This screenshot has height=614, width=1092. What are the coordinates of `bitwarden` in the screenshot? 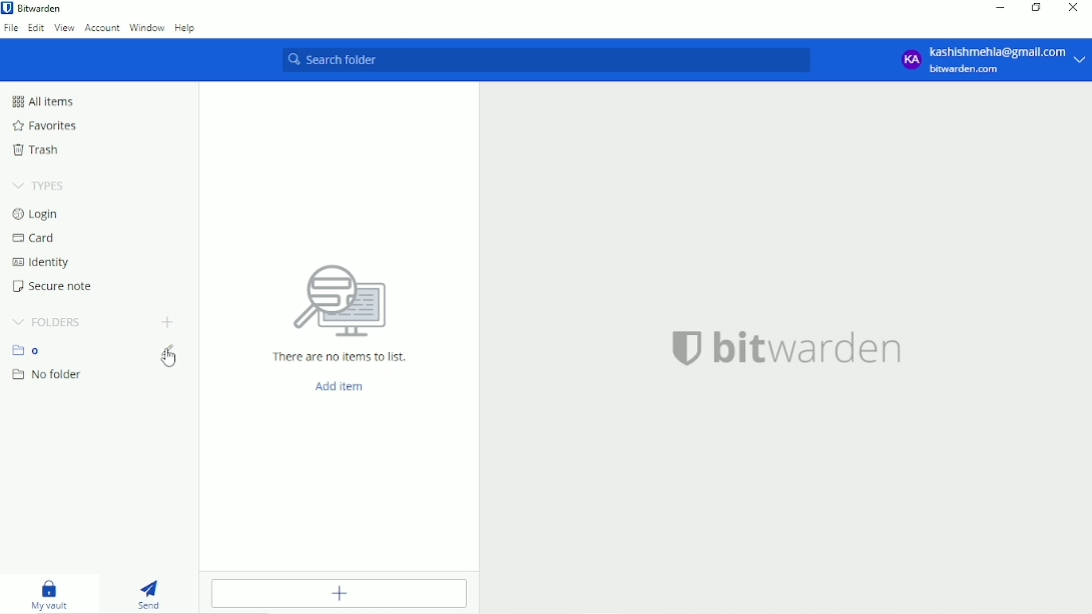 It's located at (812, 348).